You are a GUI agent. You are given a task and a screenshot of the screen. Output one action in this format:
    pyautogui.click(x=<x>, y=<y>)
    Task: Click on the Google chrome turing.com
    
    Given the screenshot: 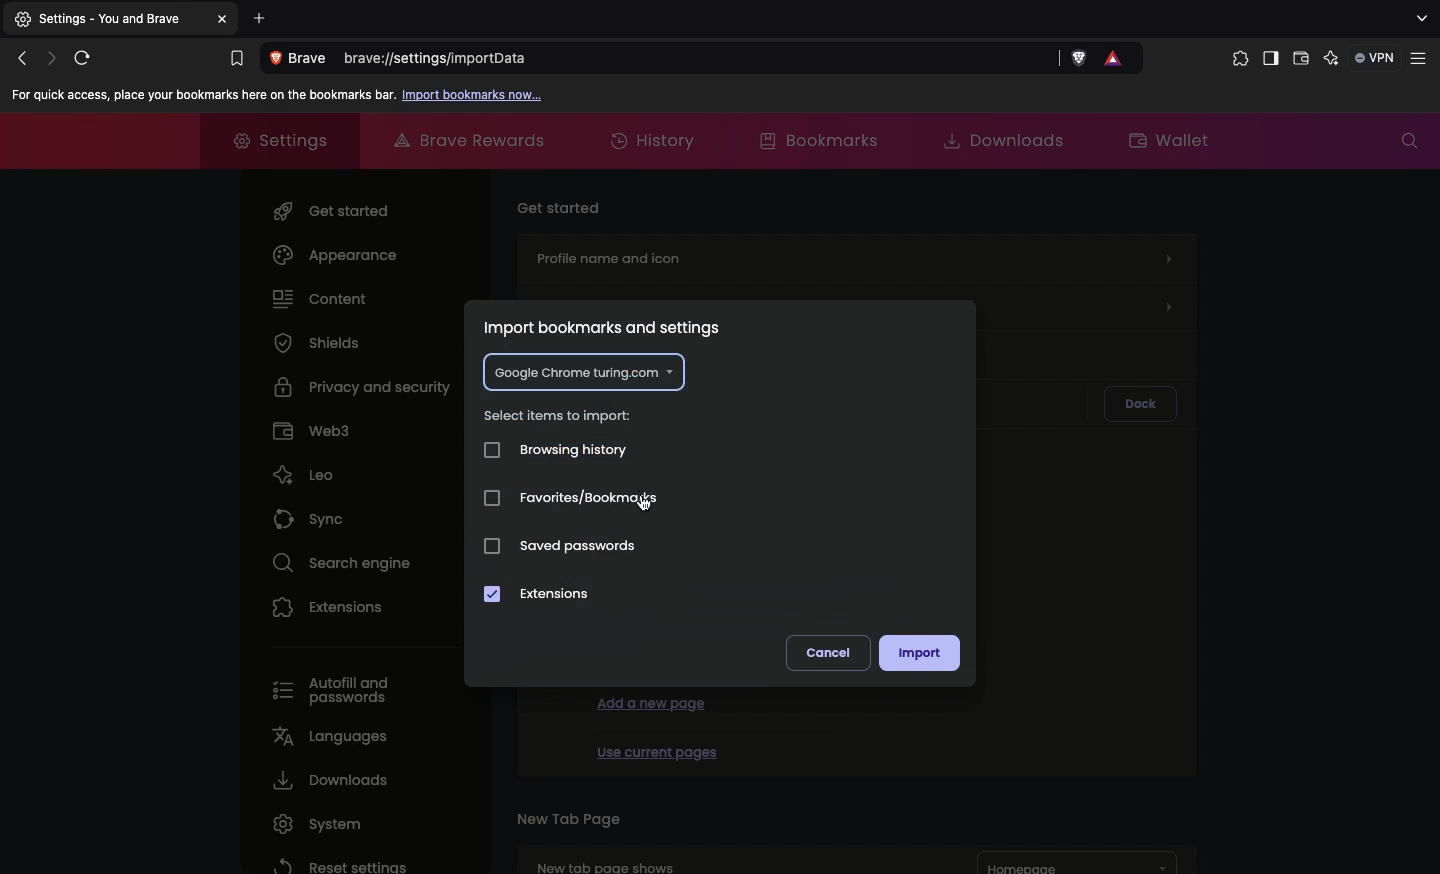 What is the action you would take?
    pyautogui.click(x=582, y=373)
    